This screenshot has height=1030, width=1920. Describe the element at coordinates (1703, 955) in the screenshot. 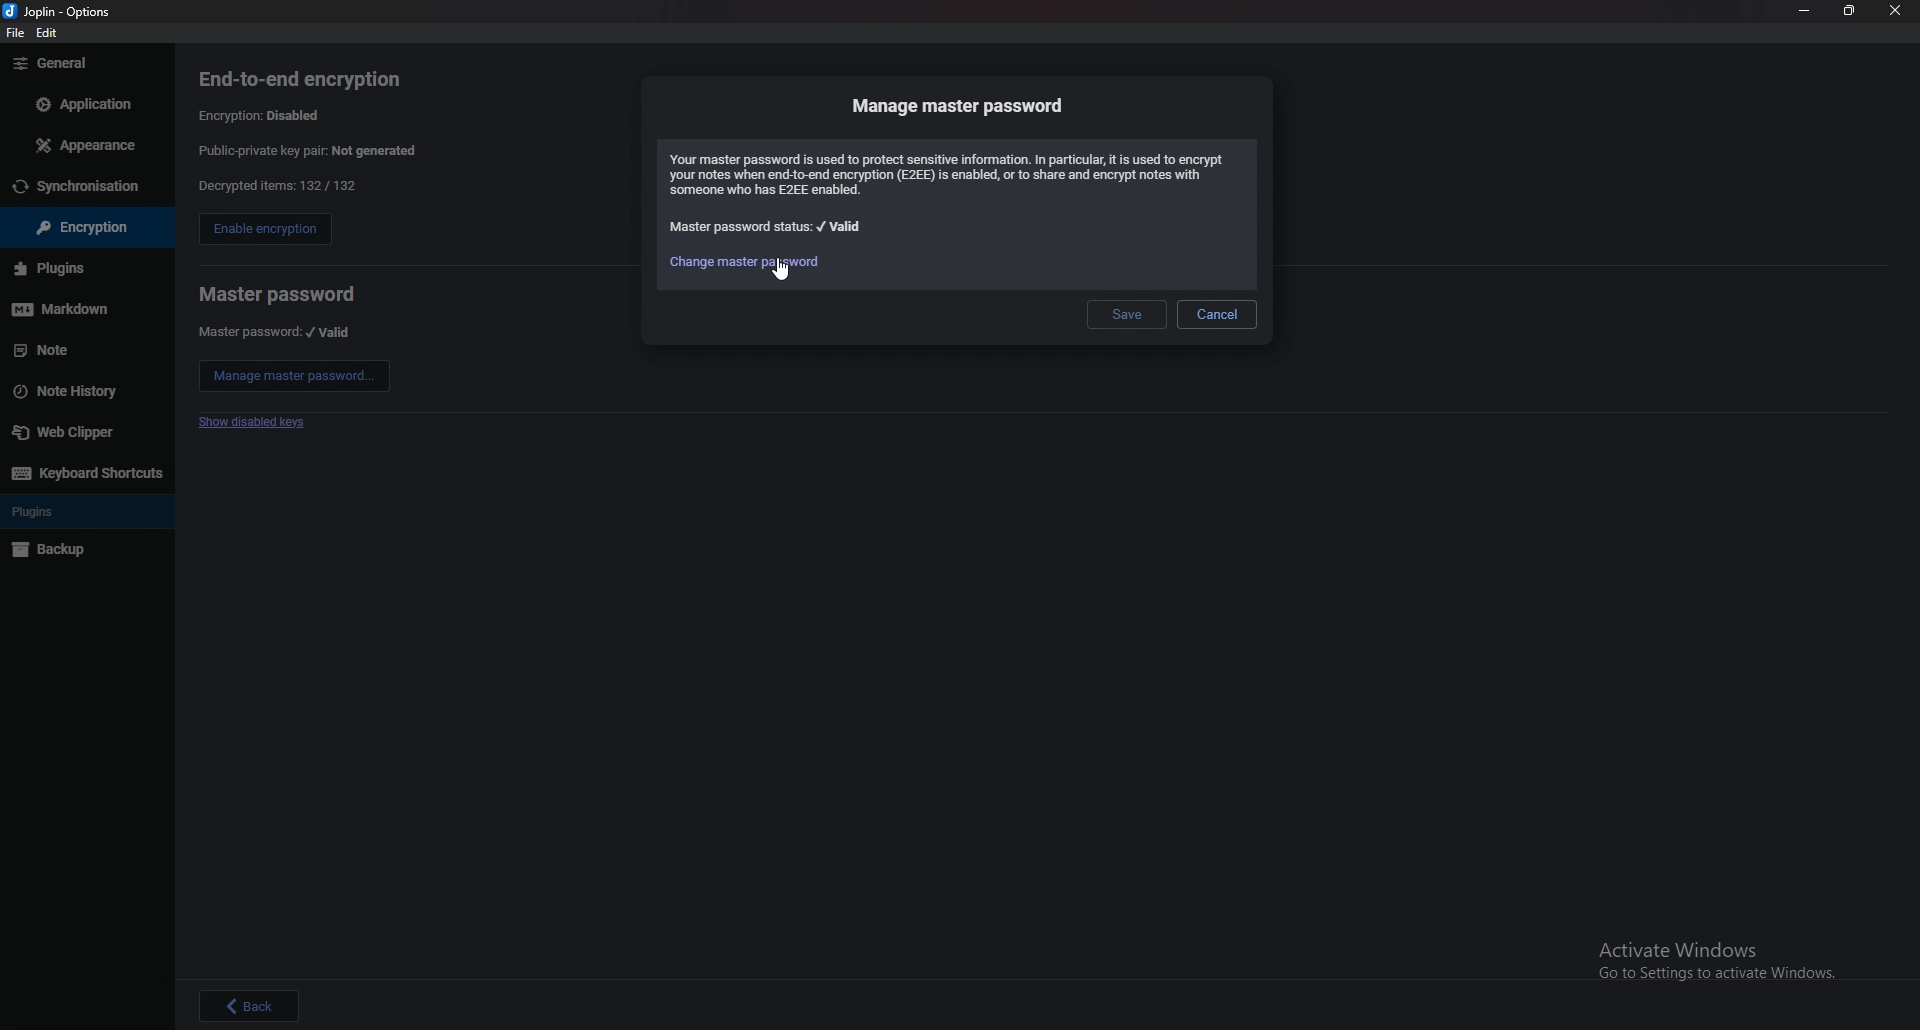

I see `Activate Windows` at that location.